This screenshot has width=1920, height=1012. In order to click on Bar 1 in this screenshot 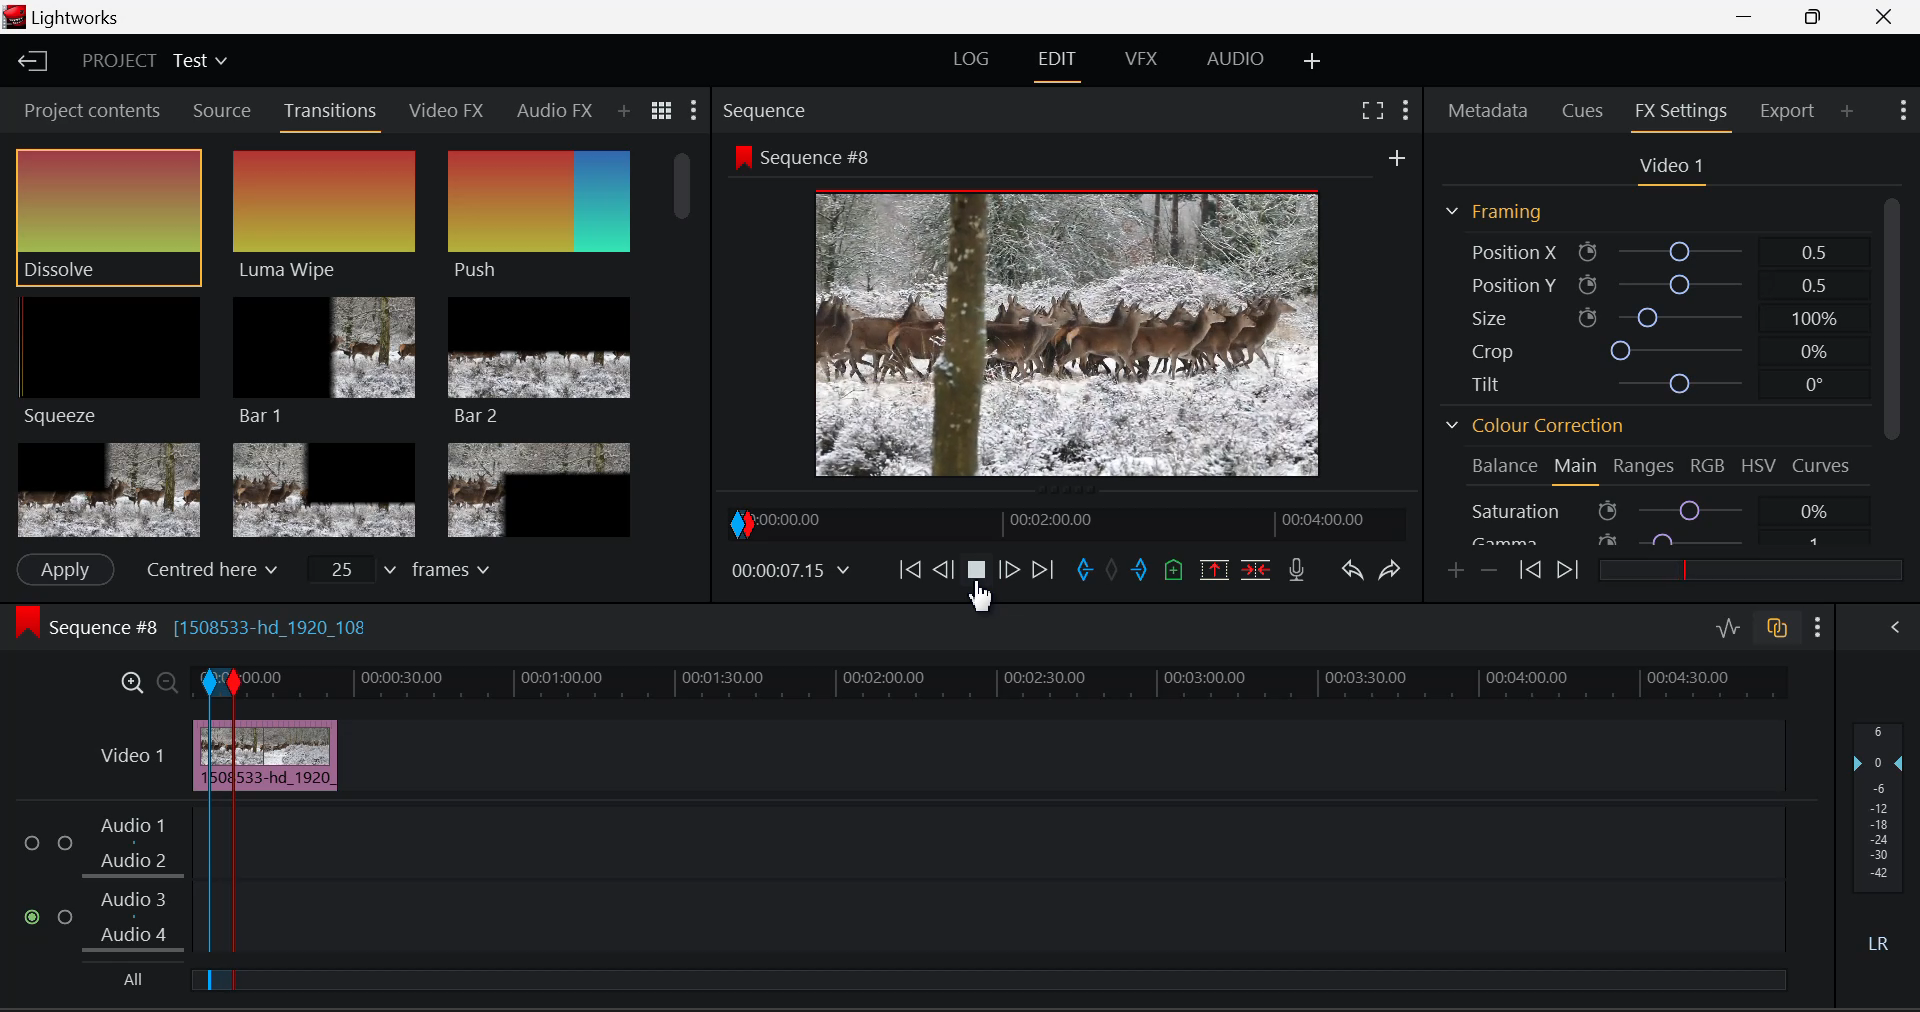, I will do `click(325, 359)`.